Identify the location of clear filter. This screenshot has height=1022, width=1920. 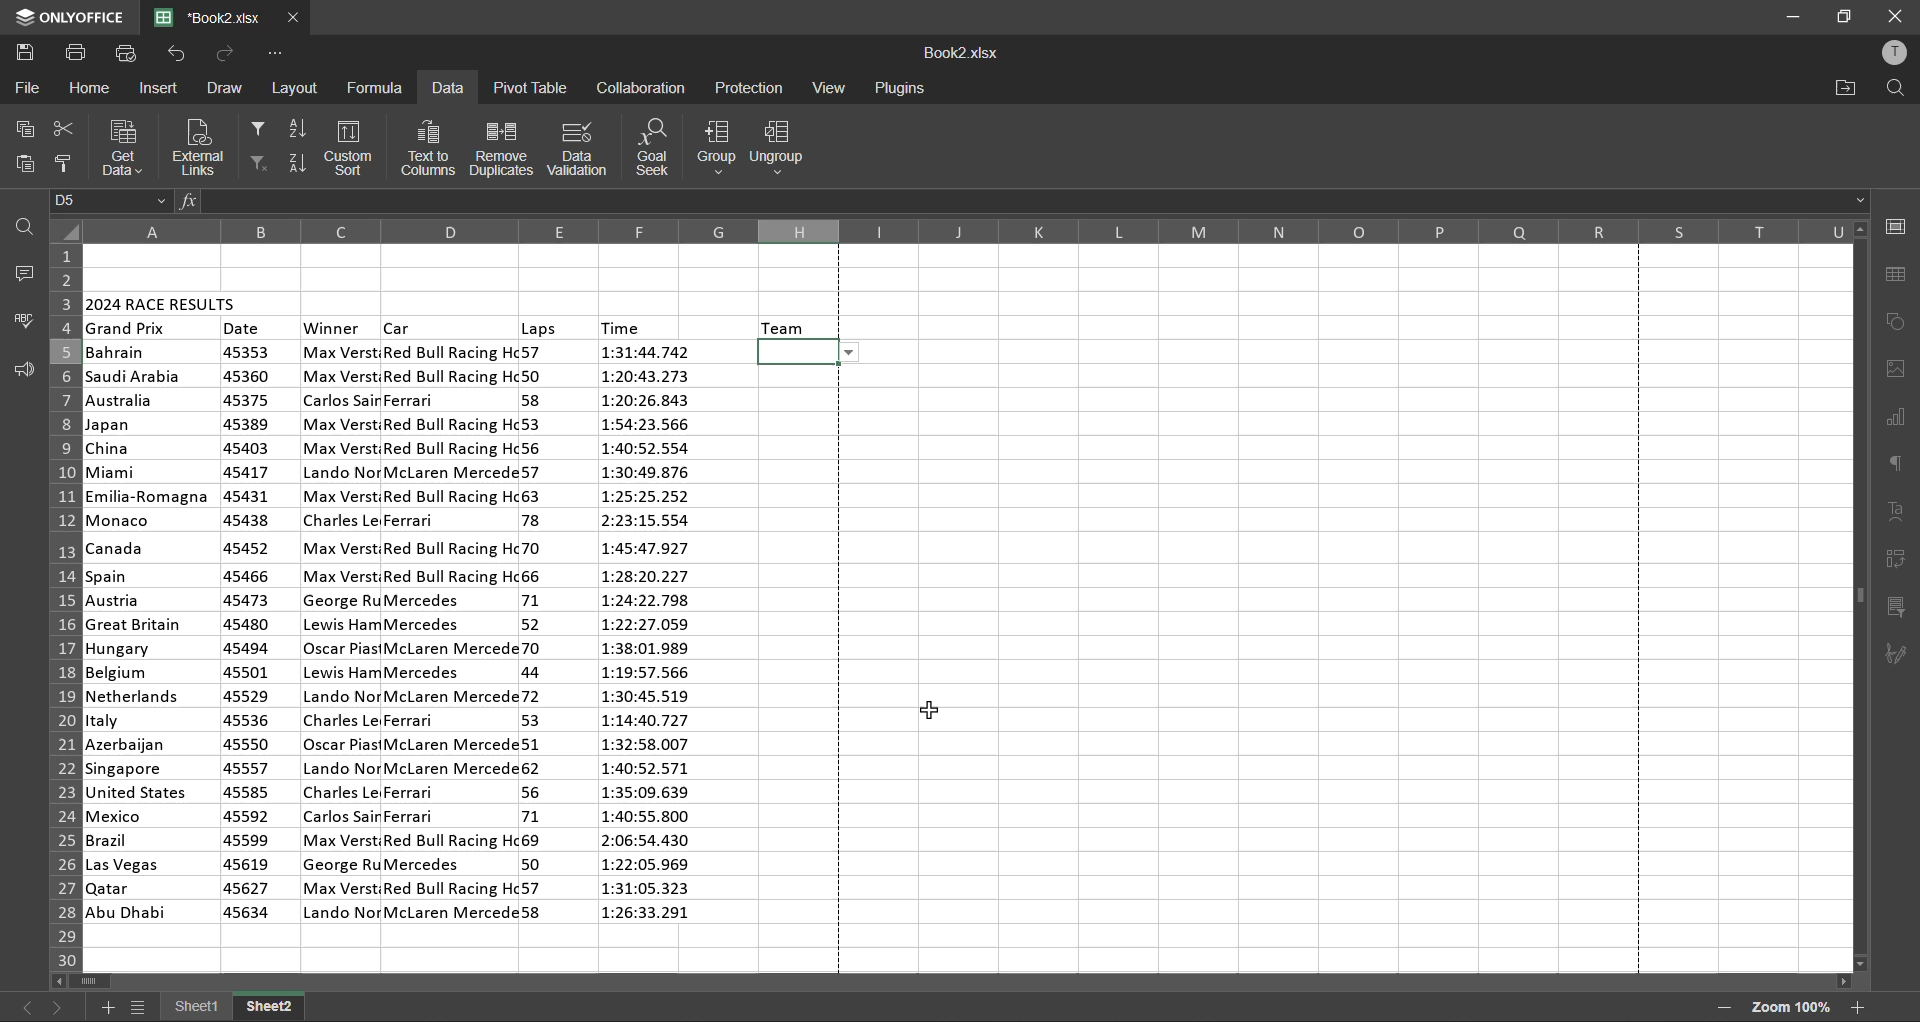
(258, 164).